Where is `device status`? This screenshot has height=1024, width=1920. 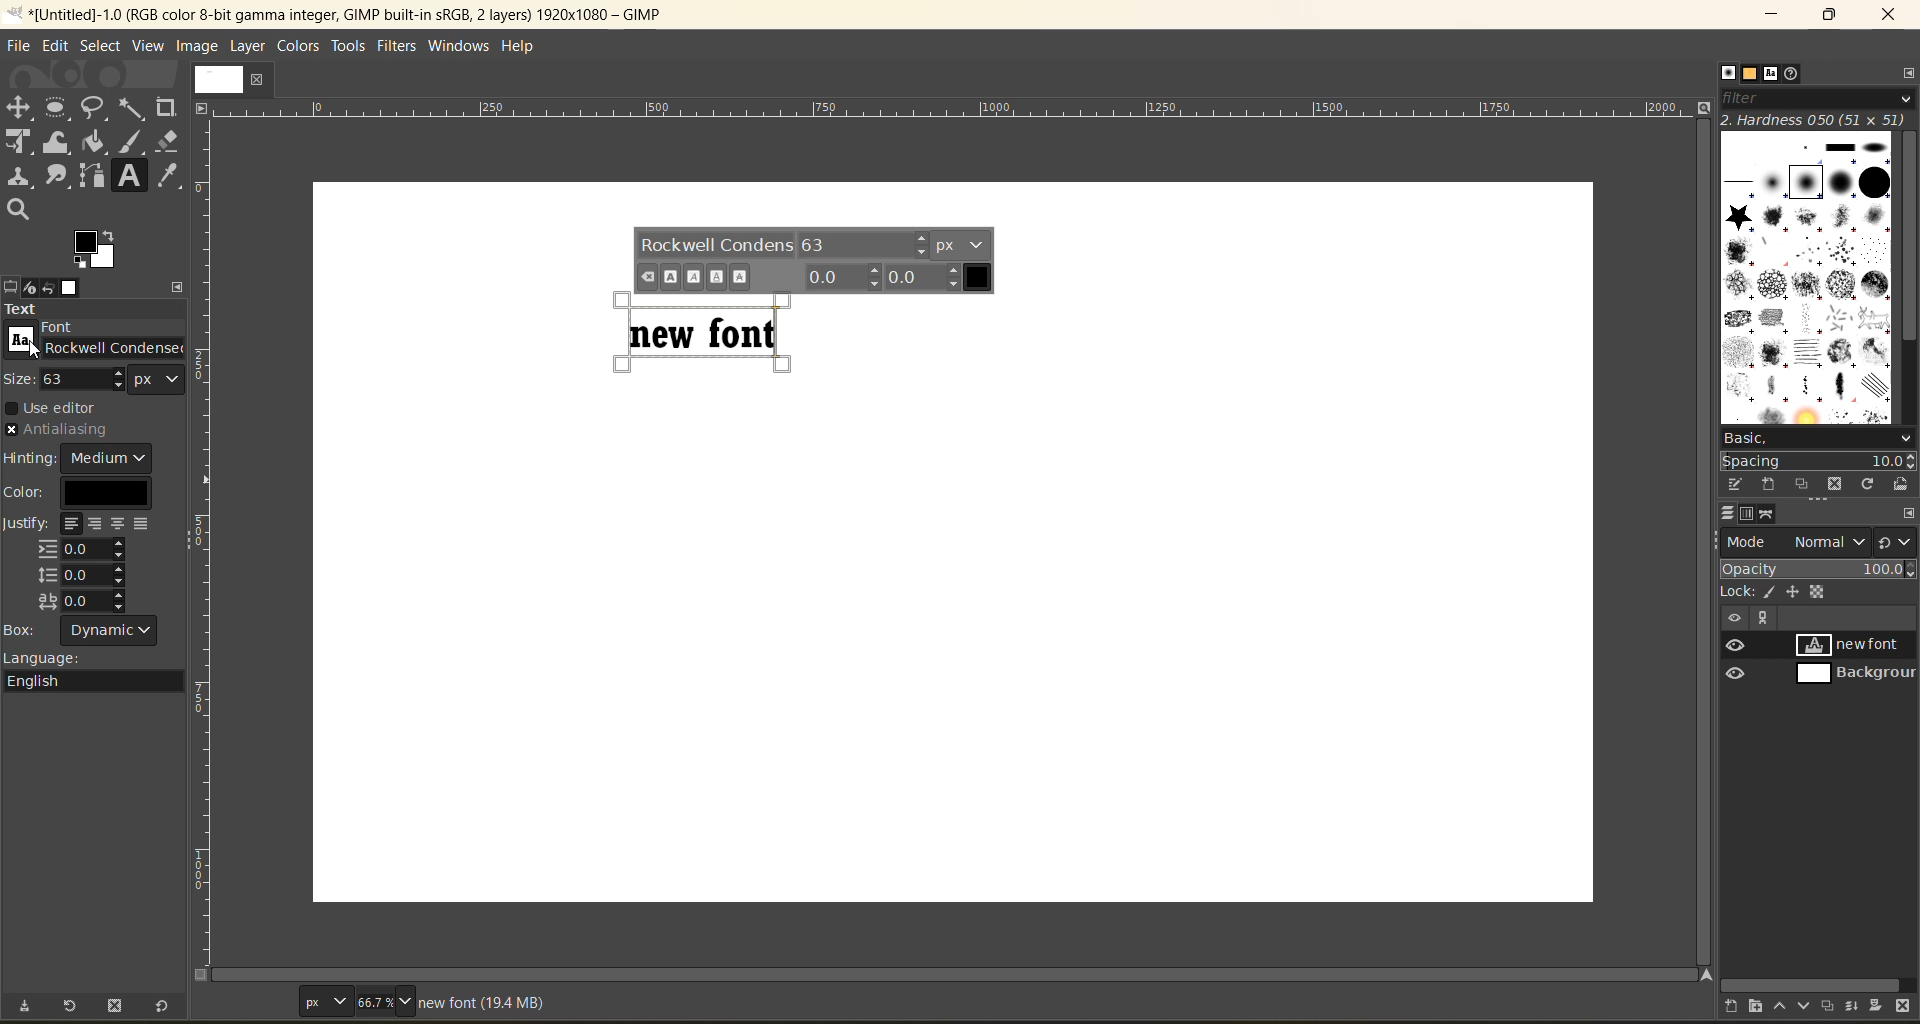
device status is located at coordinates (33, 287).